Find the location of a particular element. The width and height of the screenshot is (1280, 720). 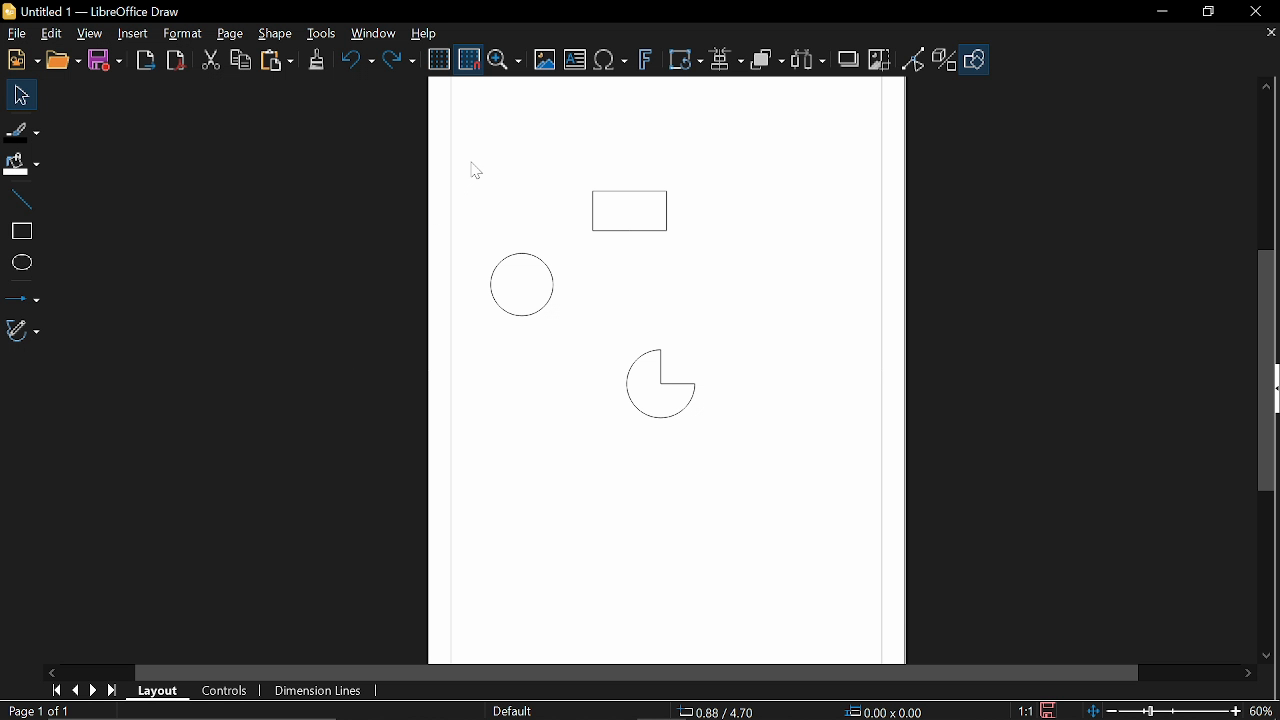

Layout is located at coordinates (156, 691).